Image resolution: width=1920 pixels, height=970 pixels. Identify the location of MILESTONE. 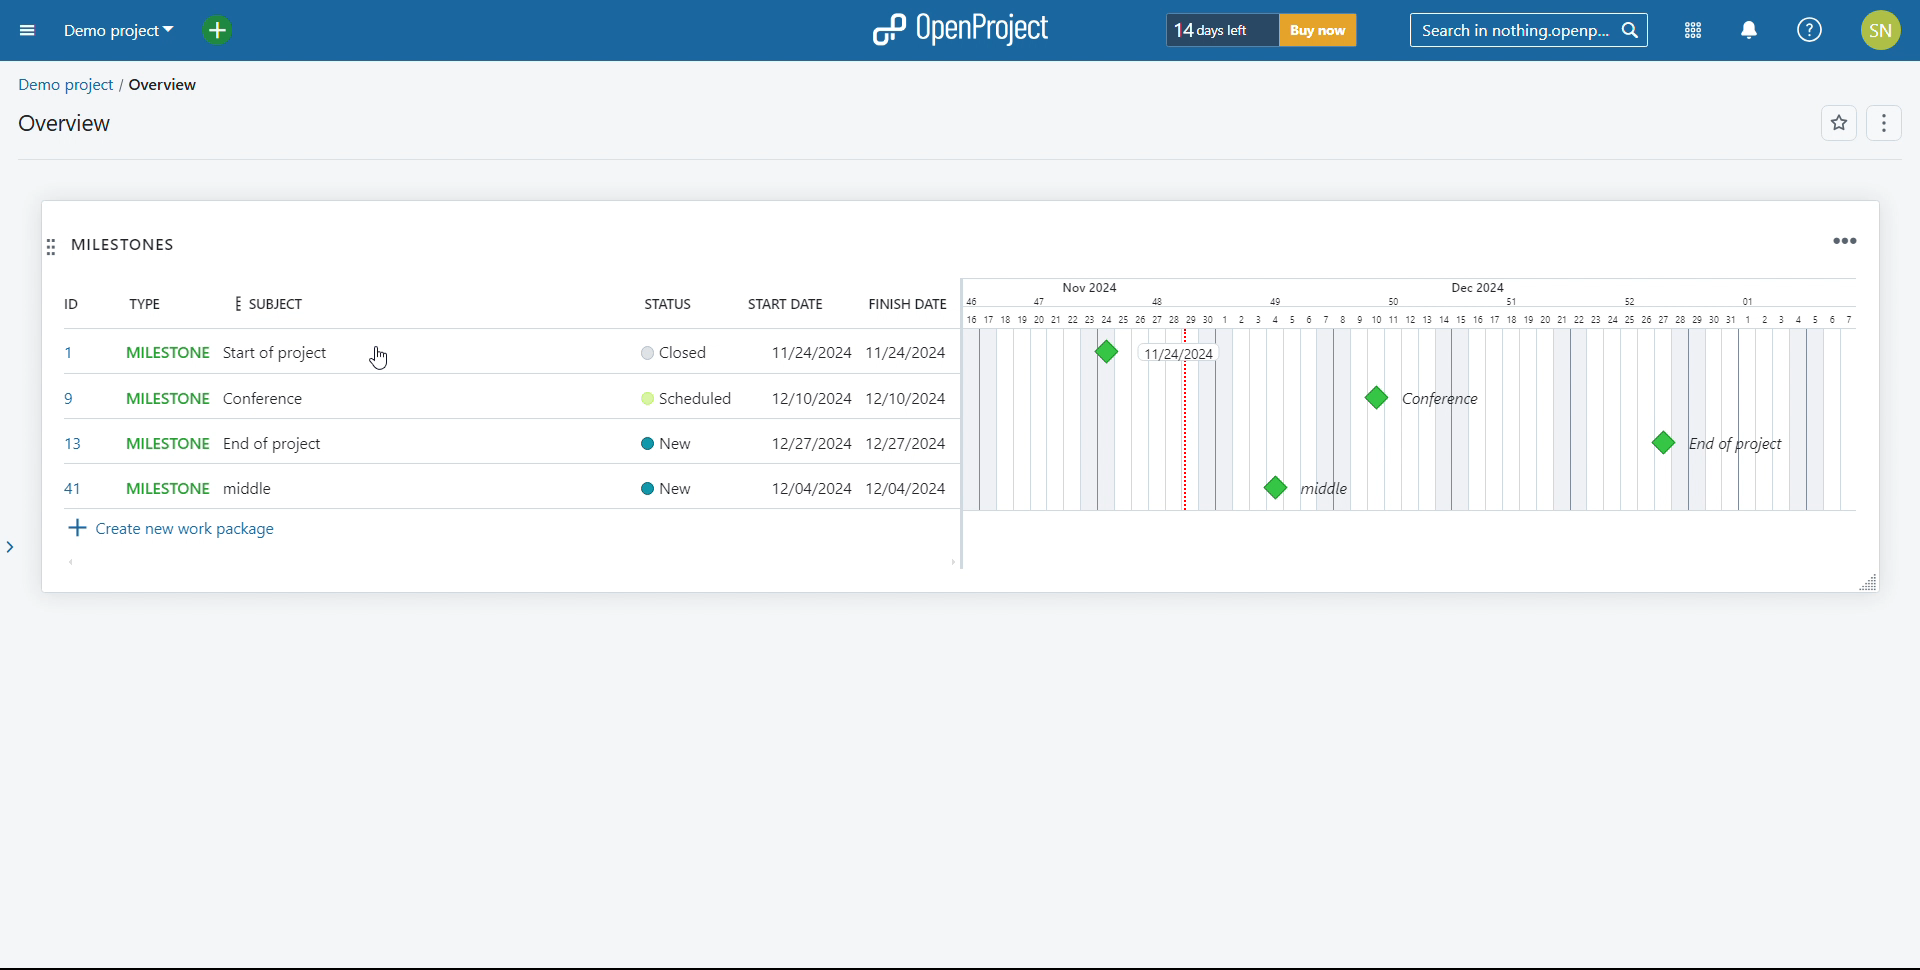
(158, 351).